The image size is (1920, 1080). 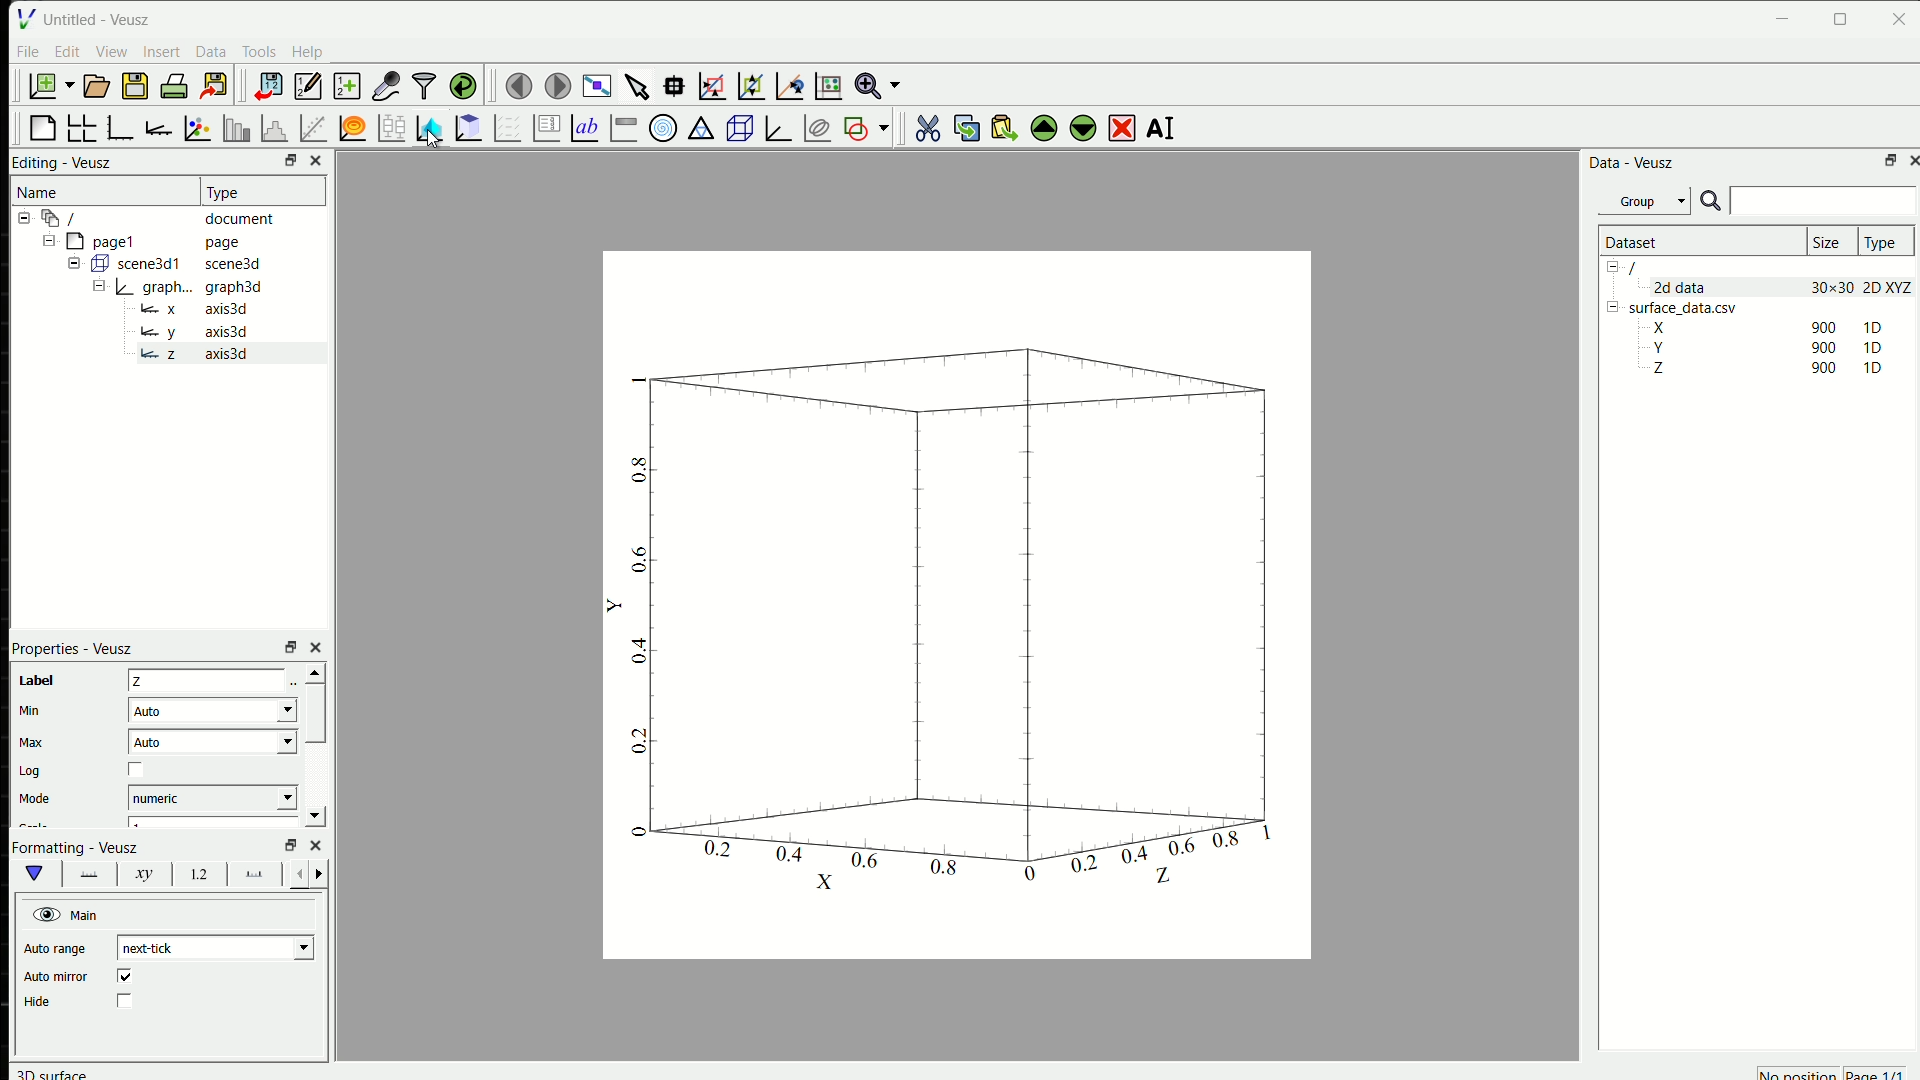 What do you see at coordinates (35, 798) in the screenshot?
I see `Mode` at bounding box center [35, 798].